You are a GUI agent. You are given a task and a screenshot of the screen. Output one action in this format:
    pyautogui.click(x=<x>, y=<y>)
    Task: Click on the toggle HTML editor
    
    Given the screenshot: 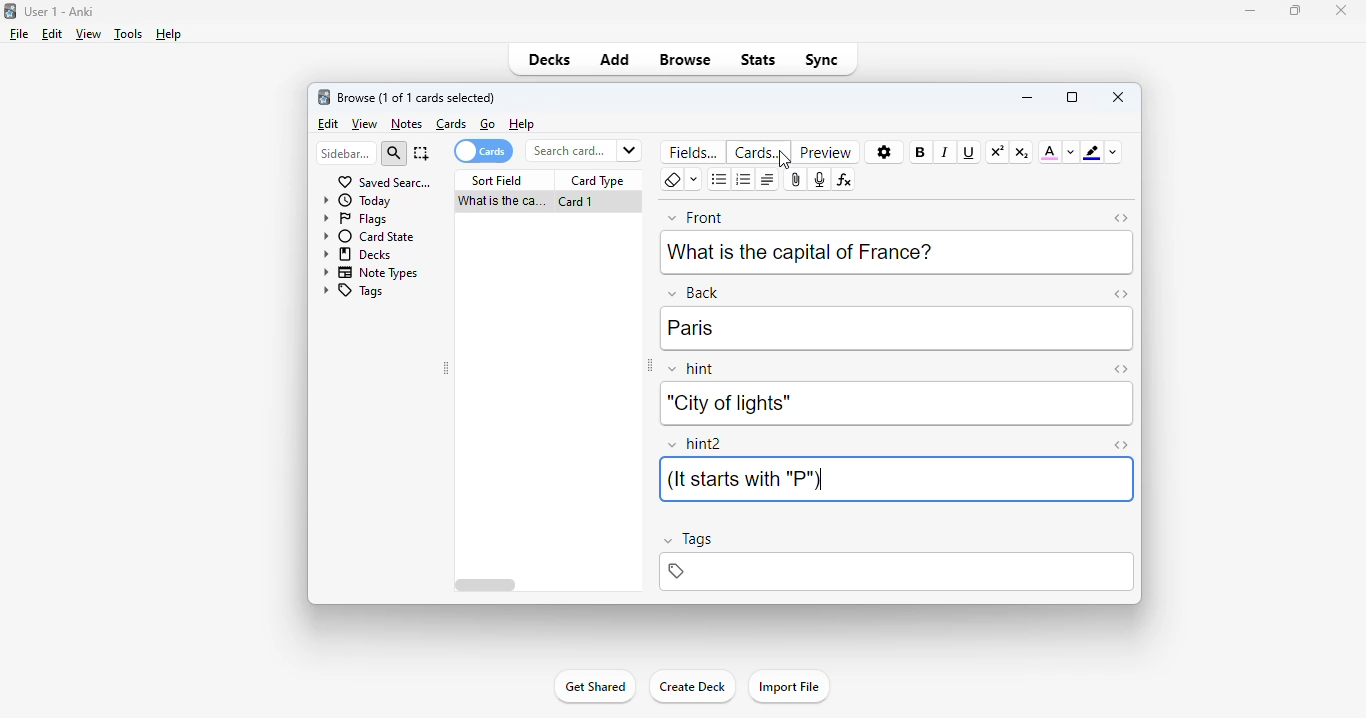 What is the action you would take?
    pyautogui.click(x=1120, y=369)
    